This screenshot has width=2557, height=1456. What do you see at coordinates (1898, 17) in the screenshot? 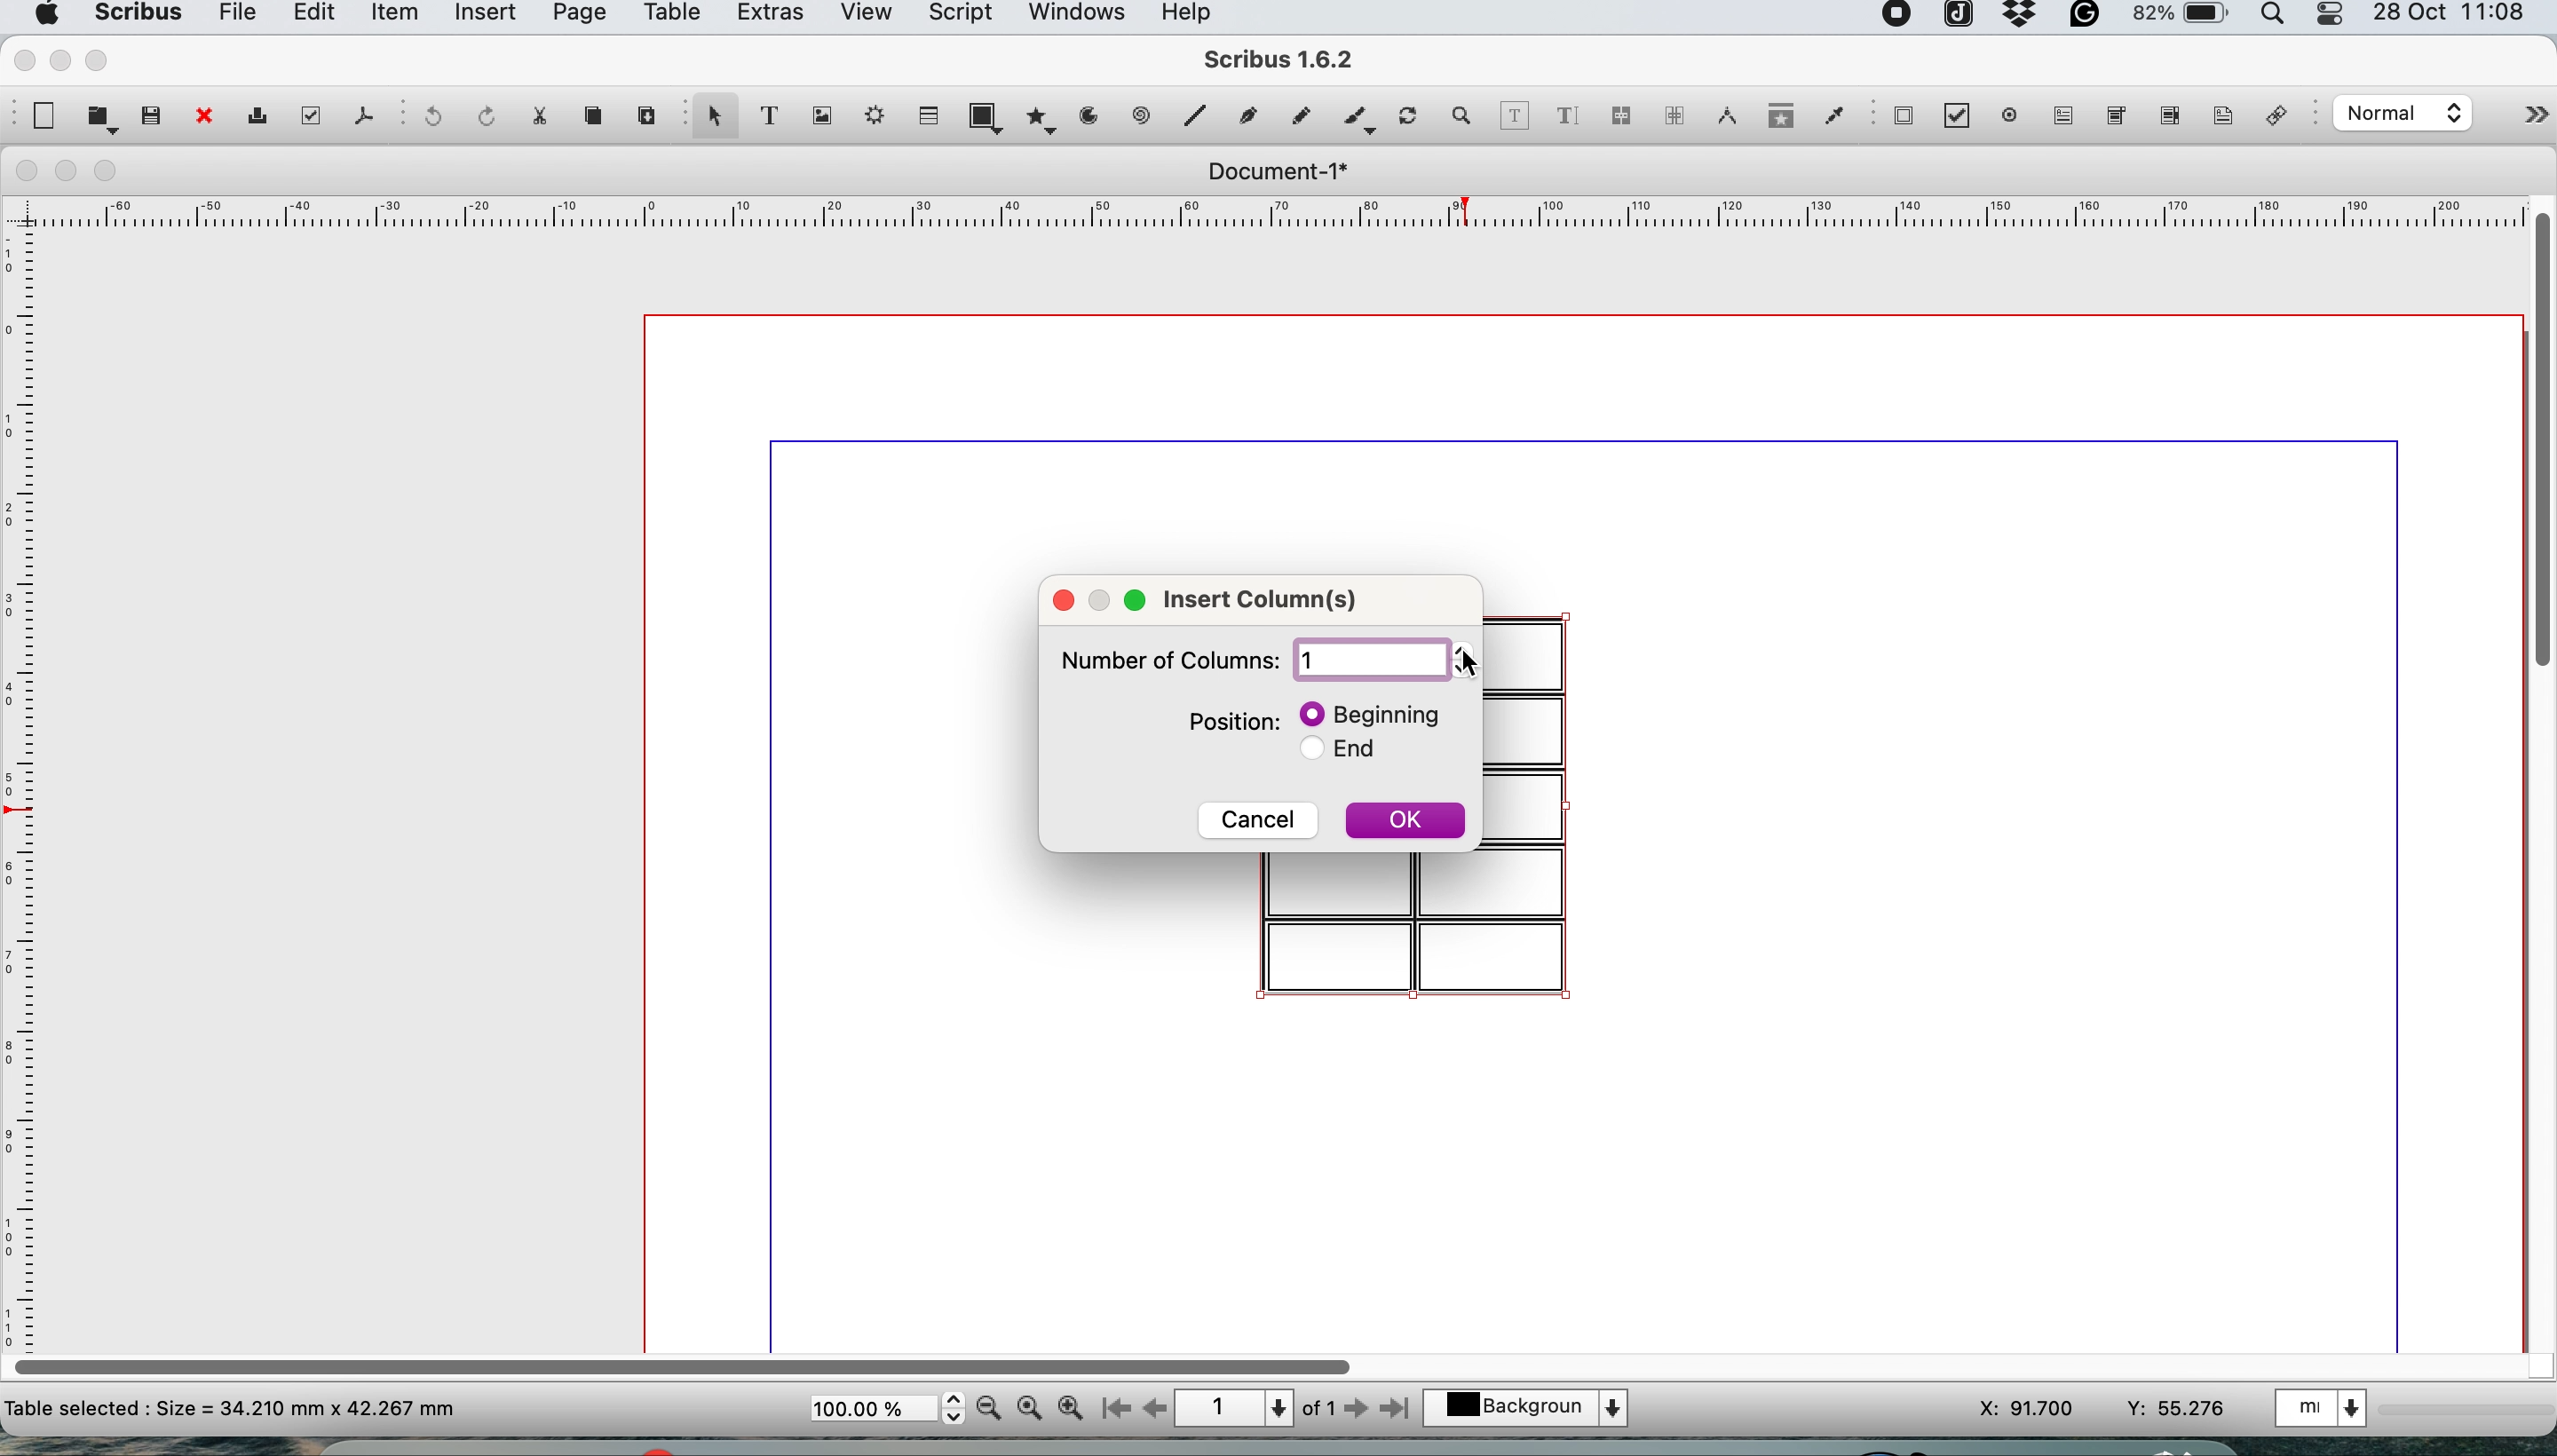
I see `screen recorder` at bounding box center [1898, 17].